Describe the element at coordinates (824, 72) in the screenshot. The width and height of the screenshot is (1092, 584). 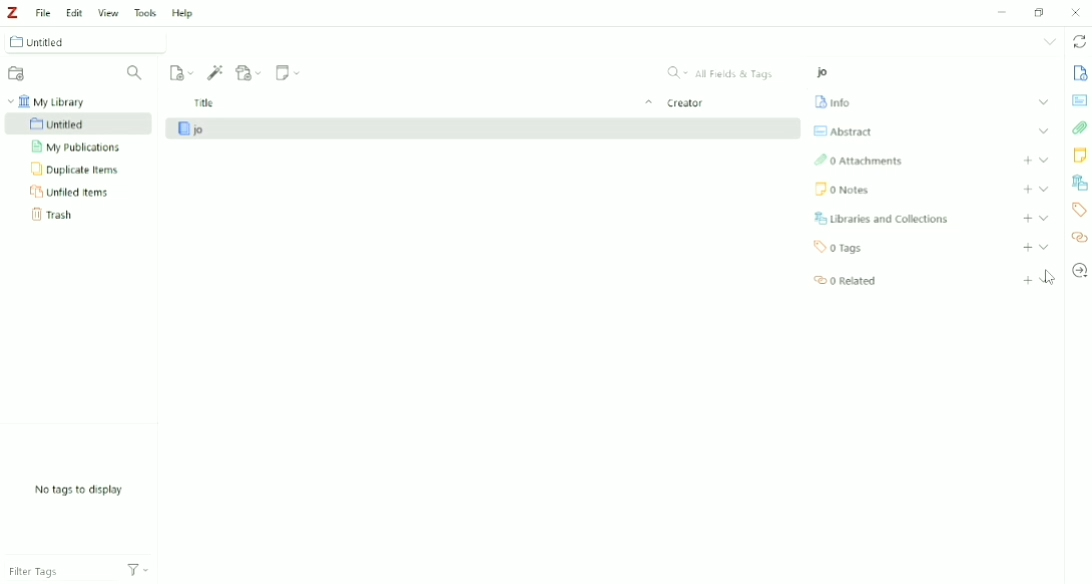
I see `jo` at that location.